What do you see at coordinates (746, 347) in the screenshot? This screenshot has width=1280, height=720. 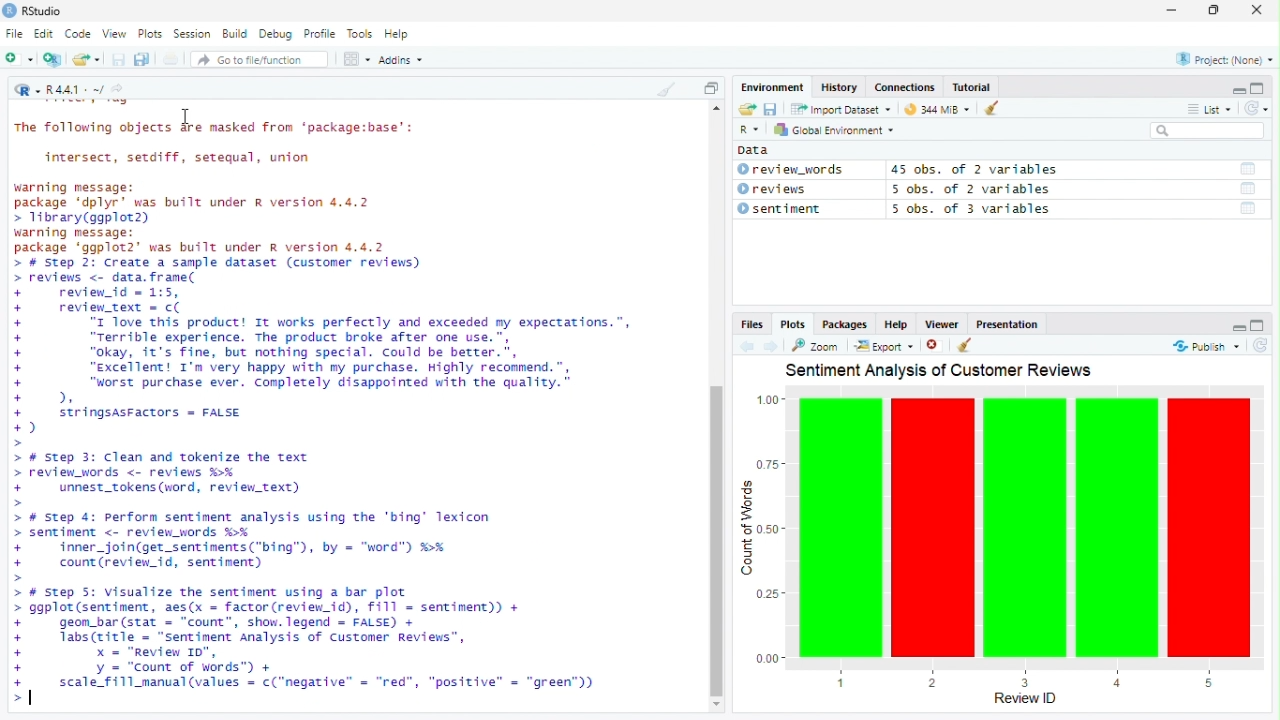 I see `Previous` at bounding box center [746, 347].